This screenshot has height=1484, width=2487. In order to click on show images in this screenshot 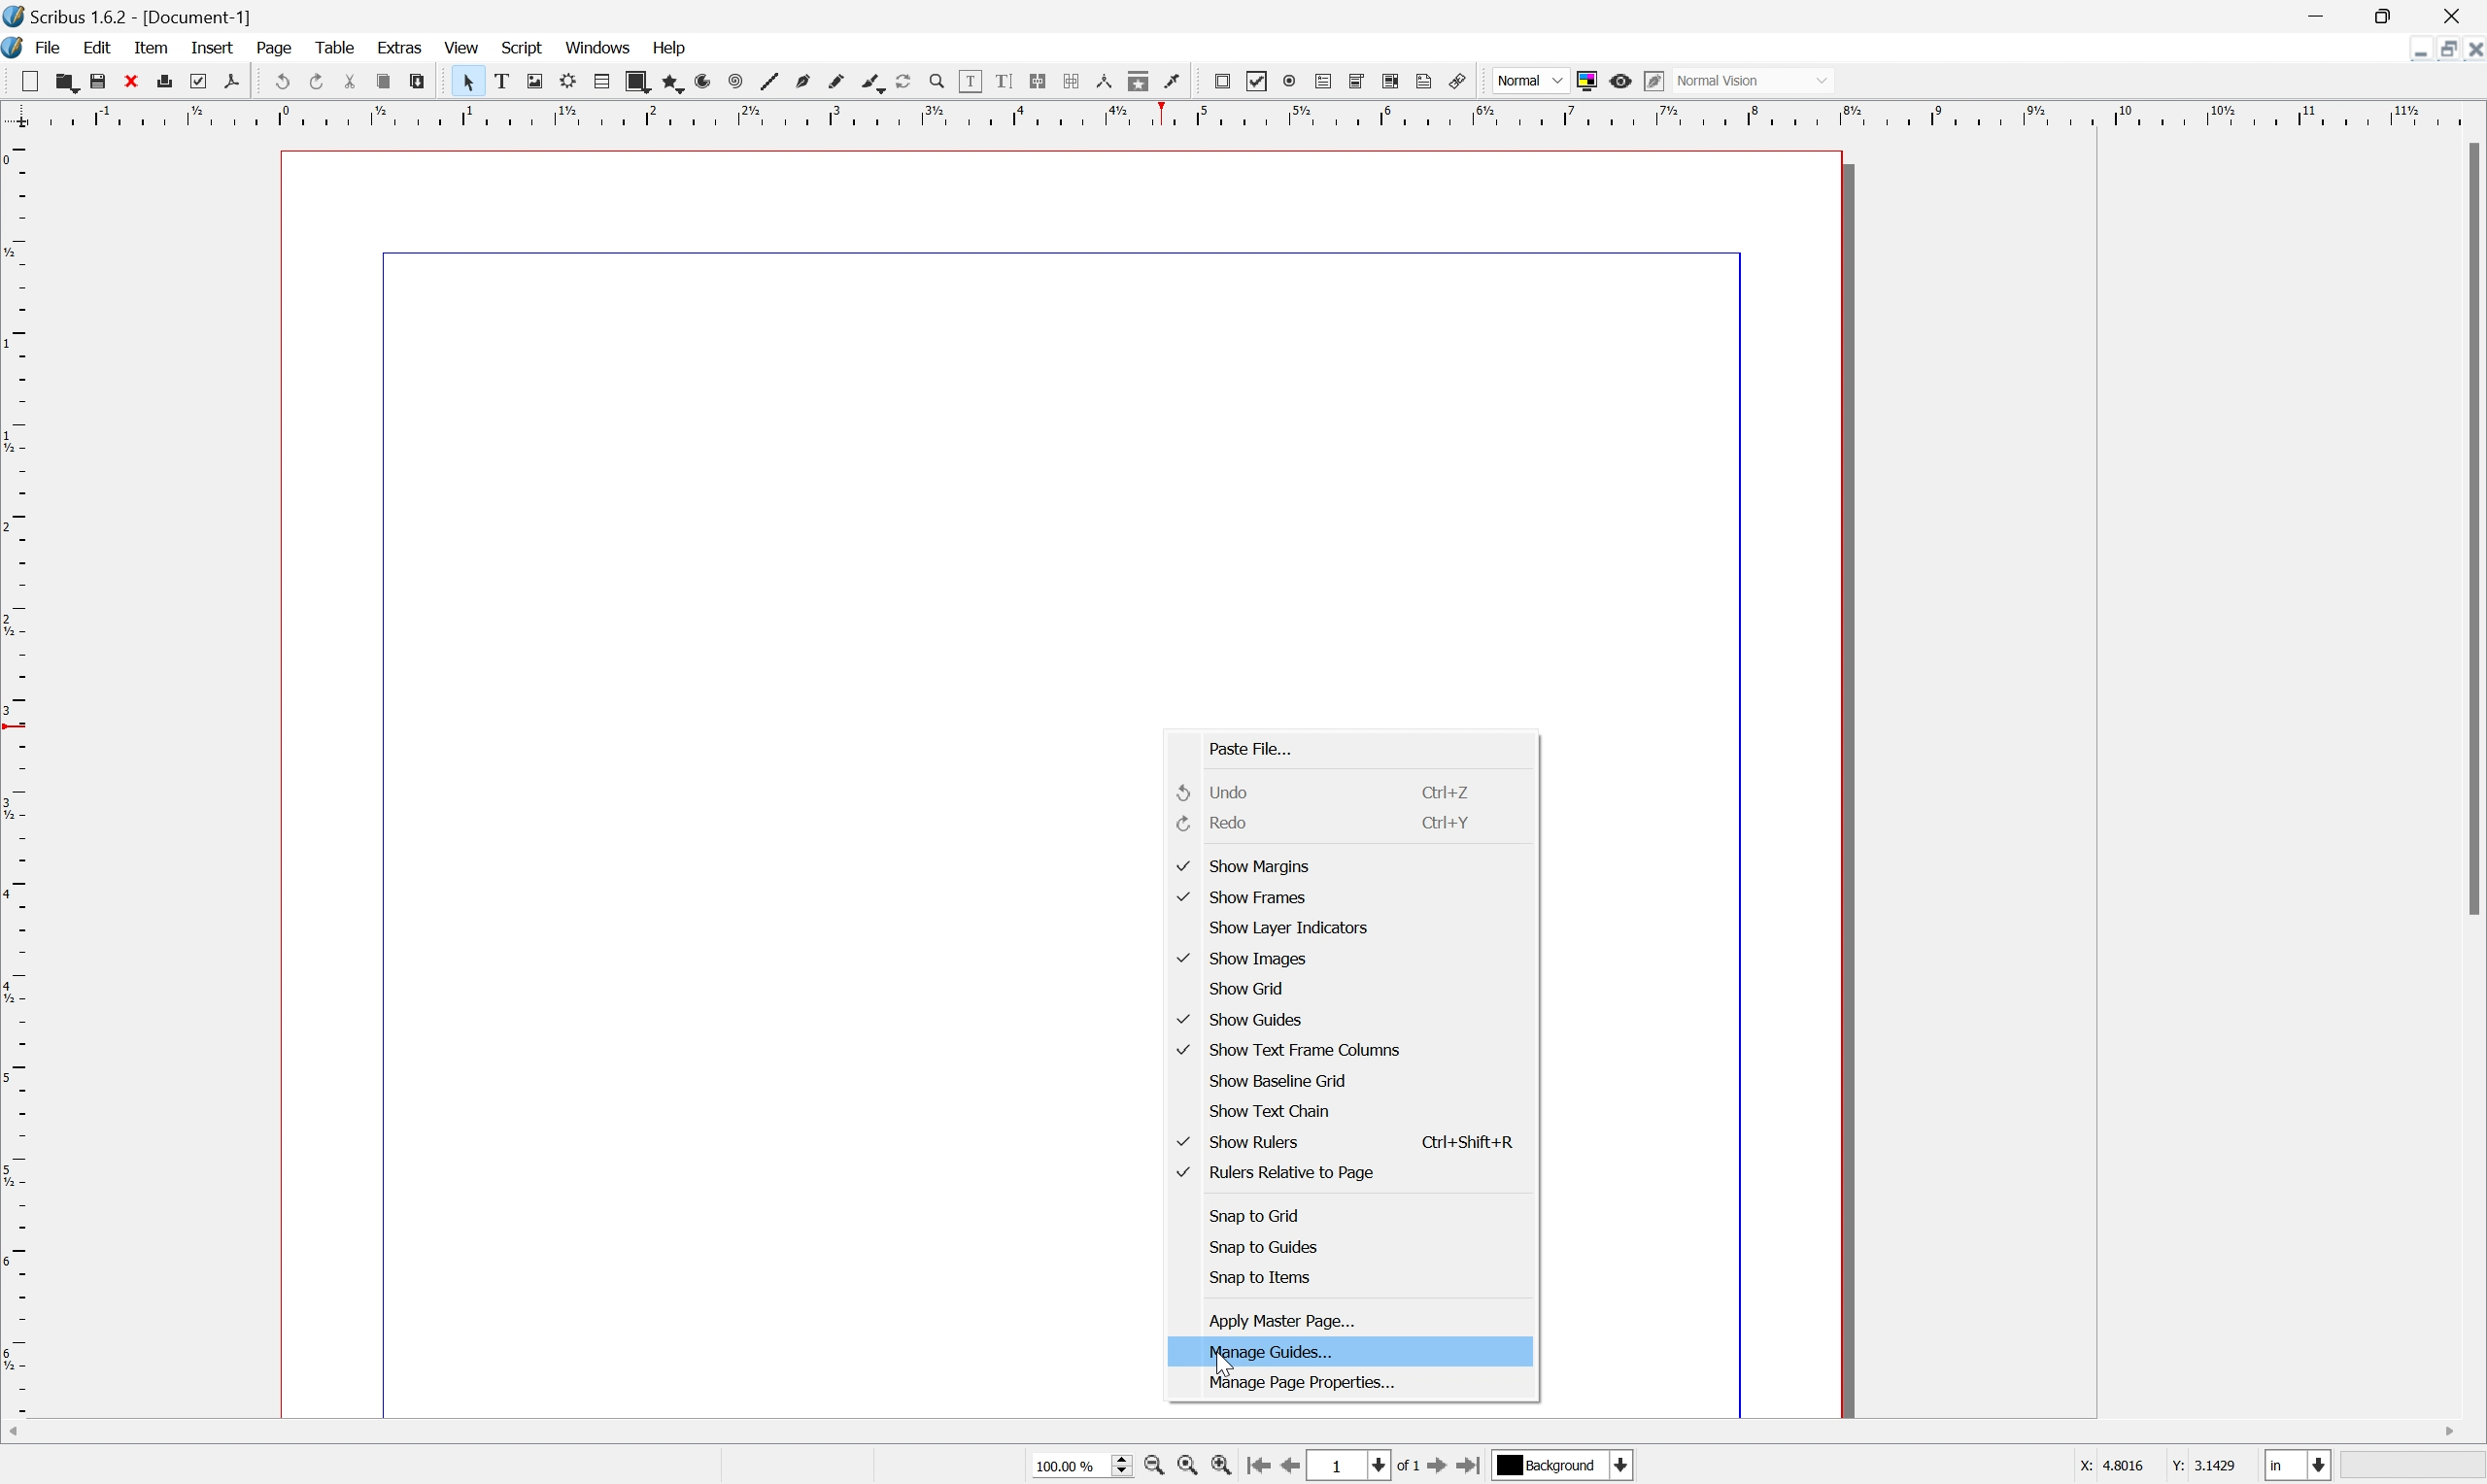, I will do `click(1248, 957)`.